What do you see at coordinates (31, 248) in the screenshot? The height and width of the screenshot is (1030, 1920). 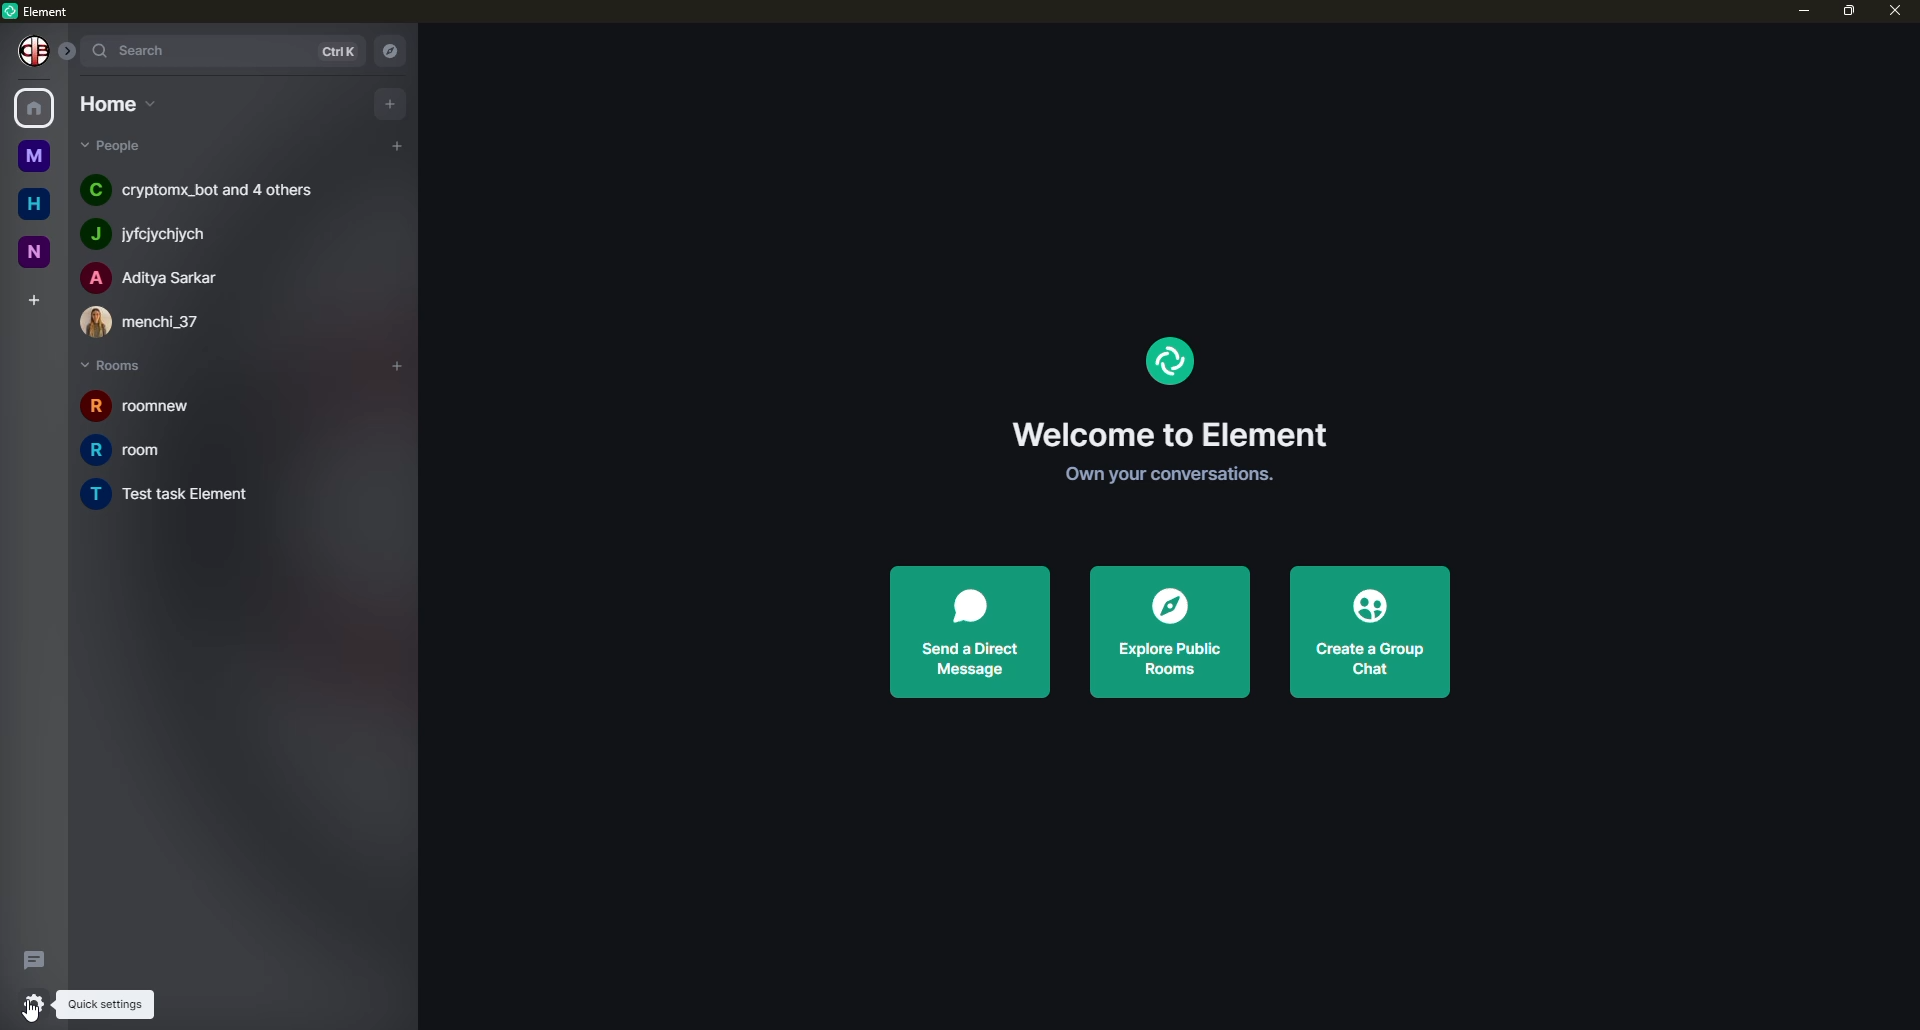 I see `new` at bounding box center [31, 248].